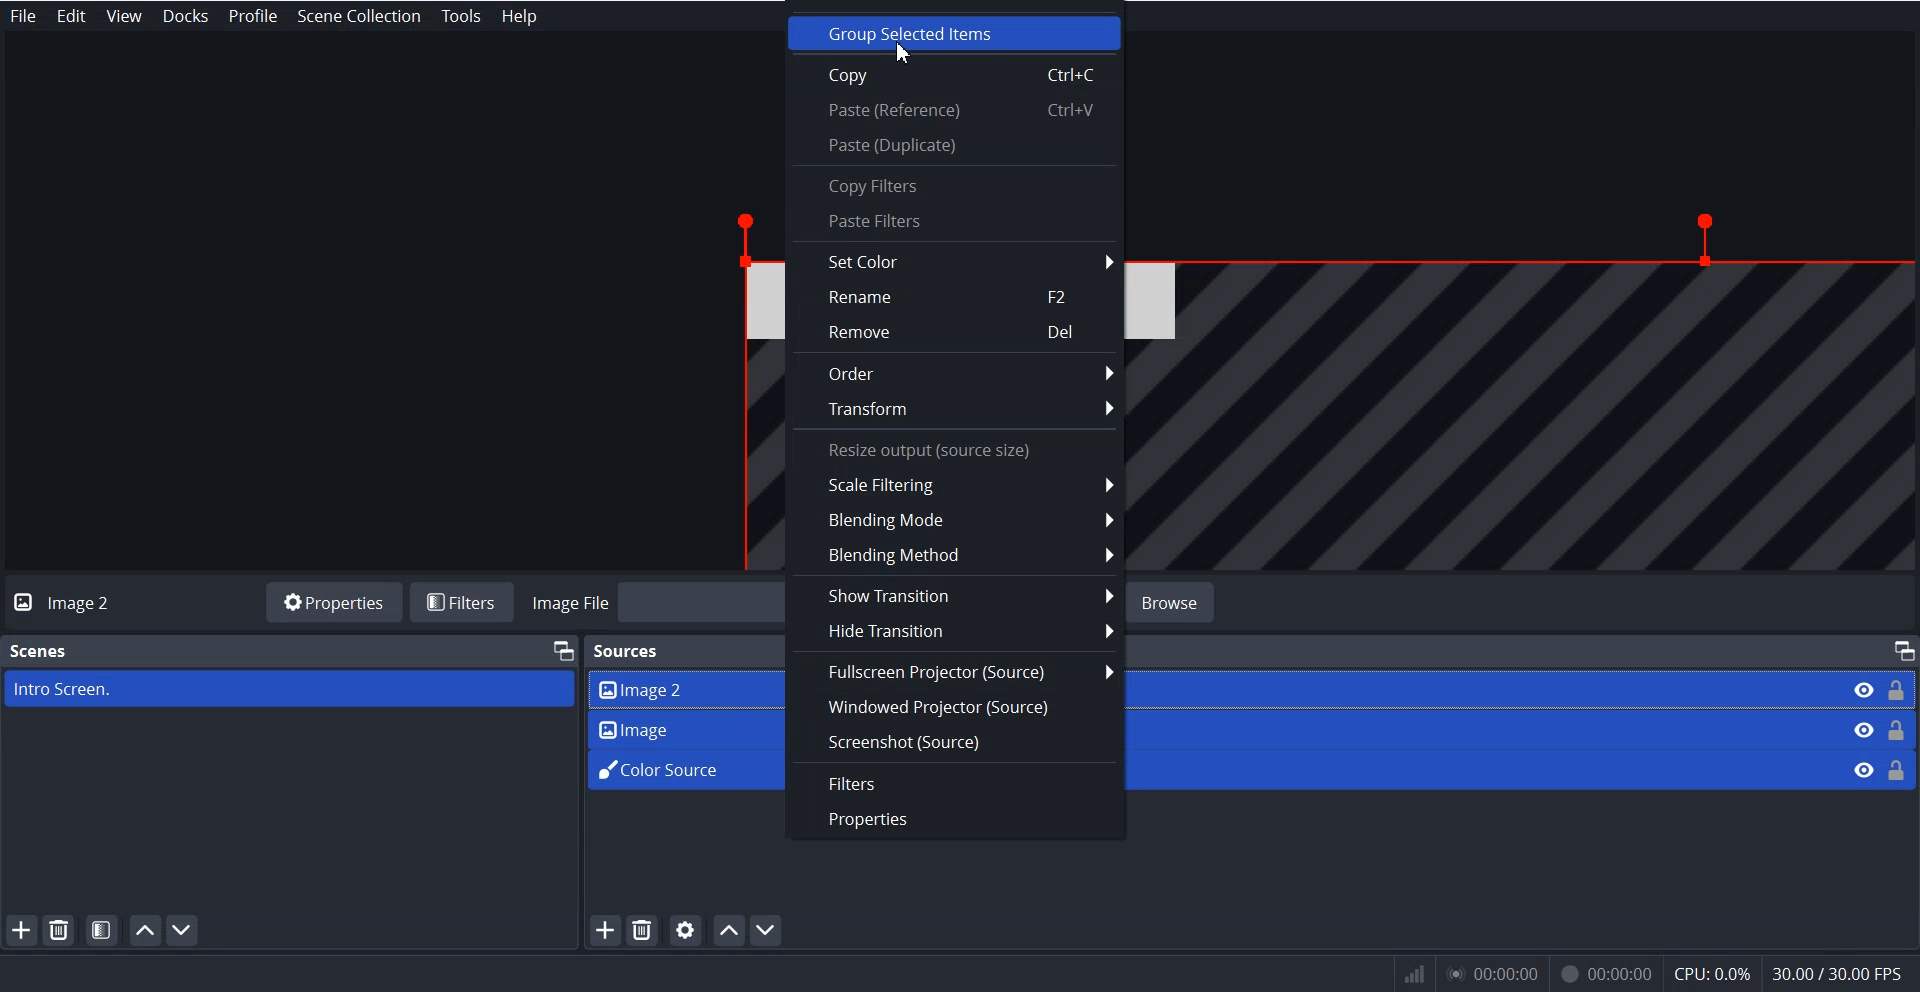 The image size is (1920, 992). What do you see at coordinates (955, 184) in the screenshot?
I see `Copy Filters` at bounding box center [955, 184].